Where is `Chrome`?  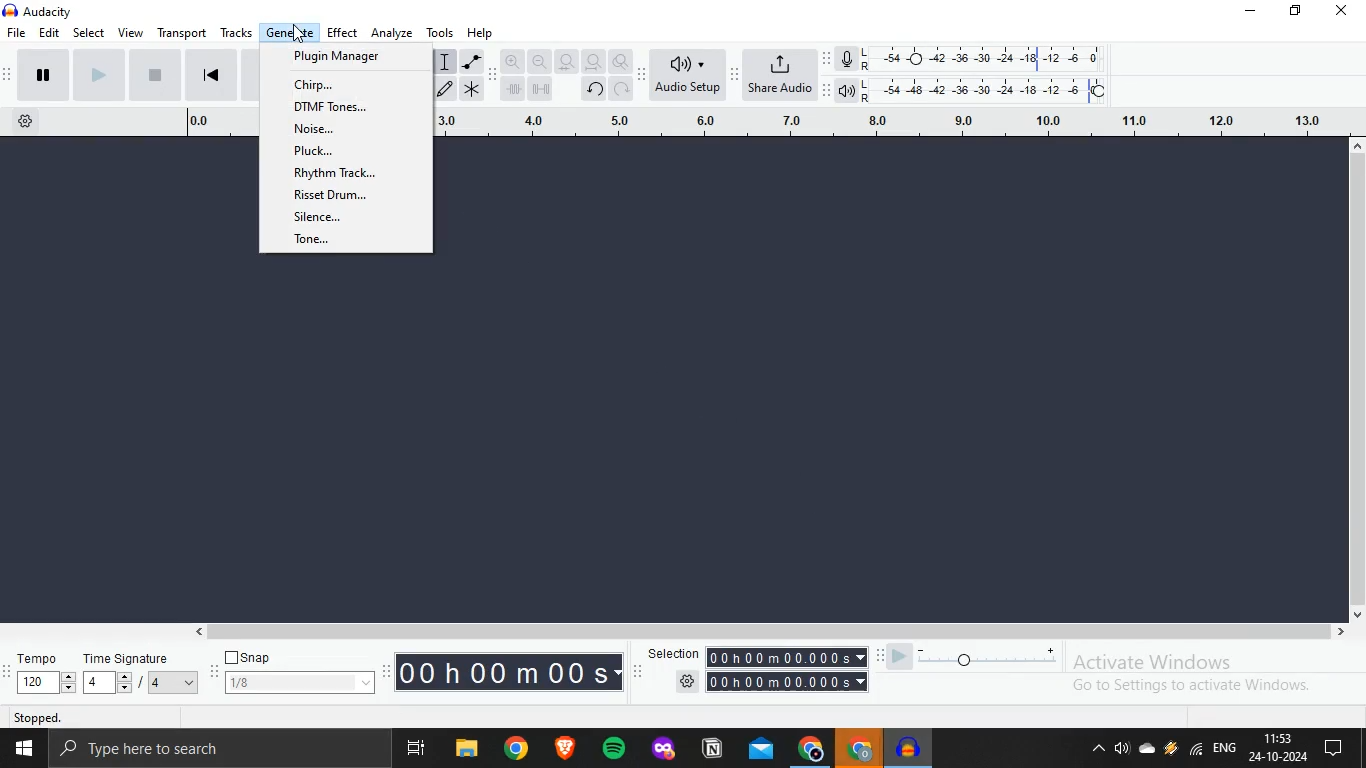 Chrome is located at coordinates (809, 750).